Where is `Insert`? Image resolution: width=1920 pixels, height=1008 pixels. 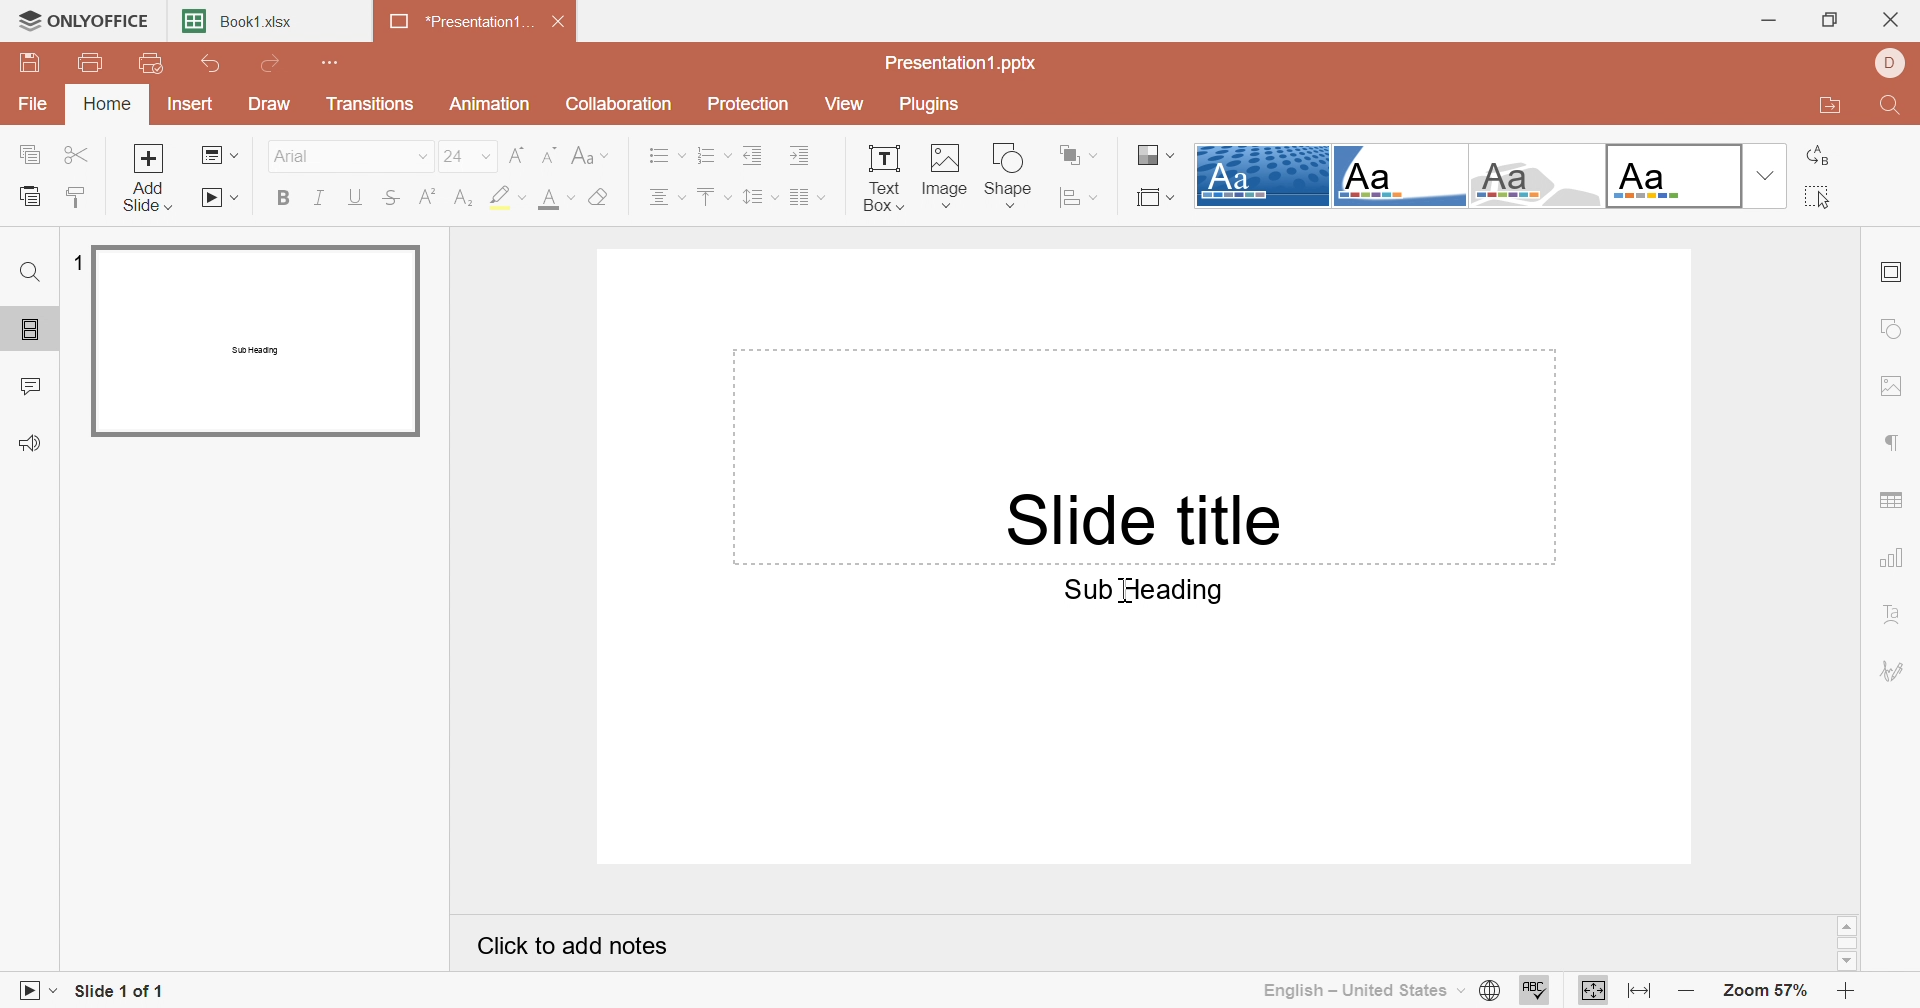 Insert is located at coordinates (193, 104).